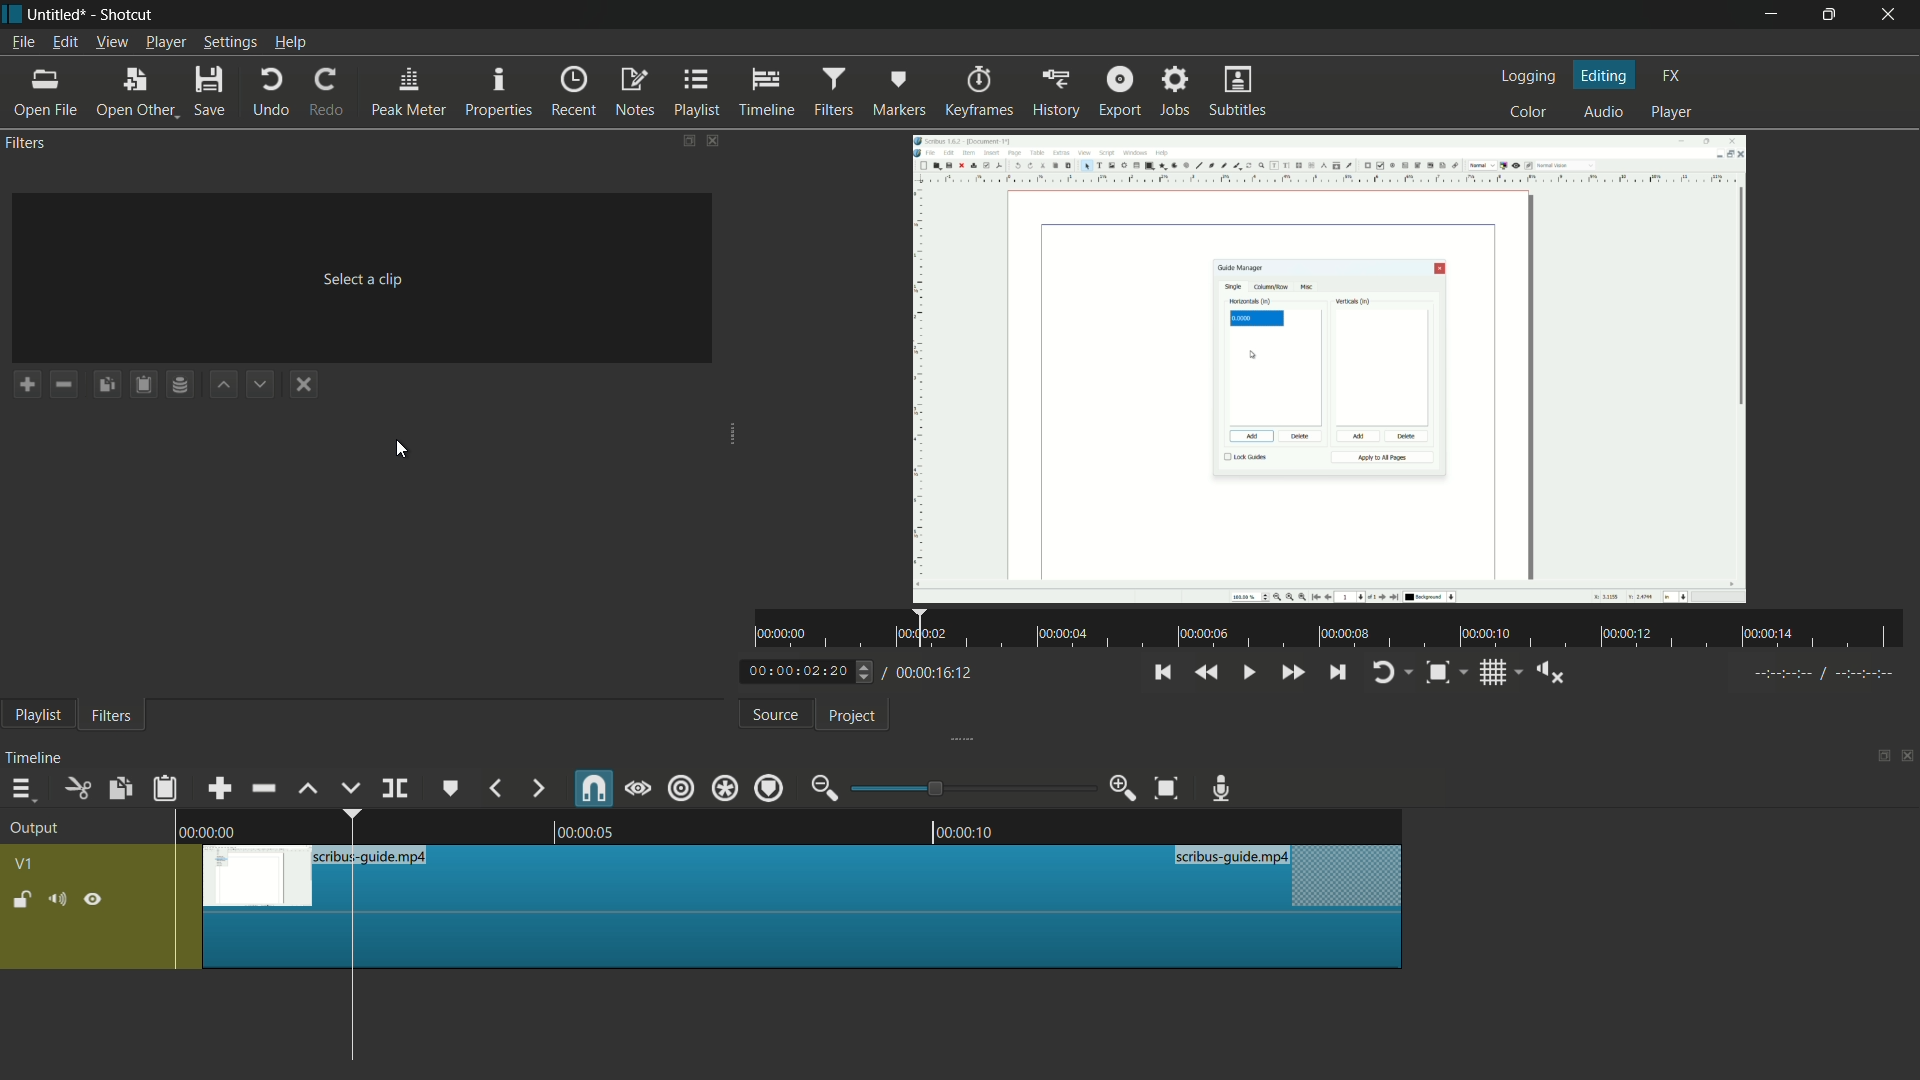  What do you see at coordinates (1671, 73) in the screenshot?
I see `fx` at bounding box center [1671, 73].